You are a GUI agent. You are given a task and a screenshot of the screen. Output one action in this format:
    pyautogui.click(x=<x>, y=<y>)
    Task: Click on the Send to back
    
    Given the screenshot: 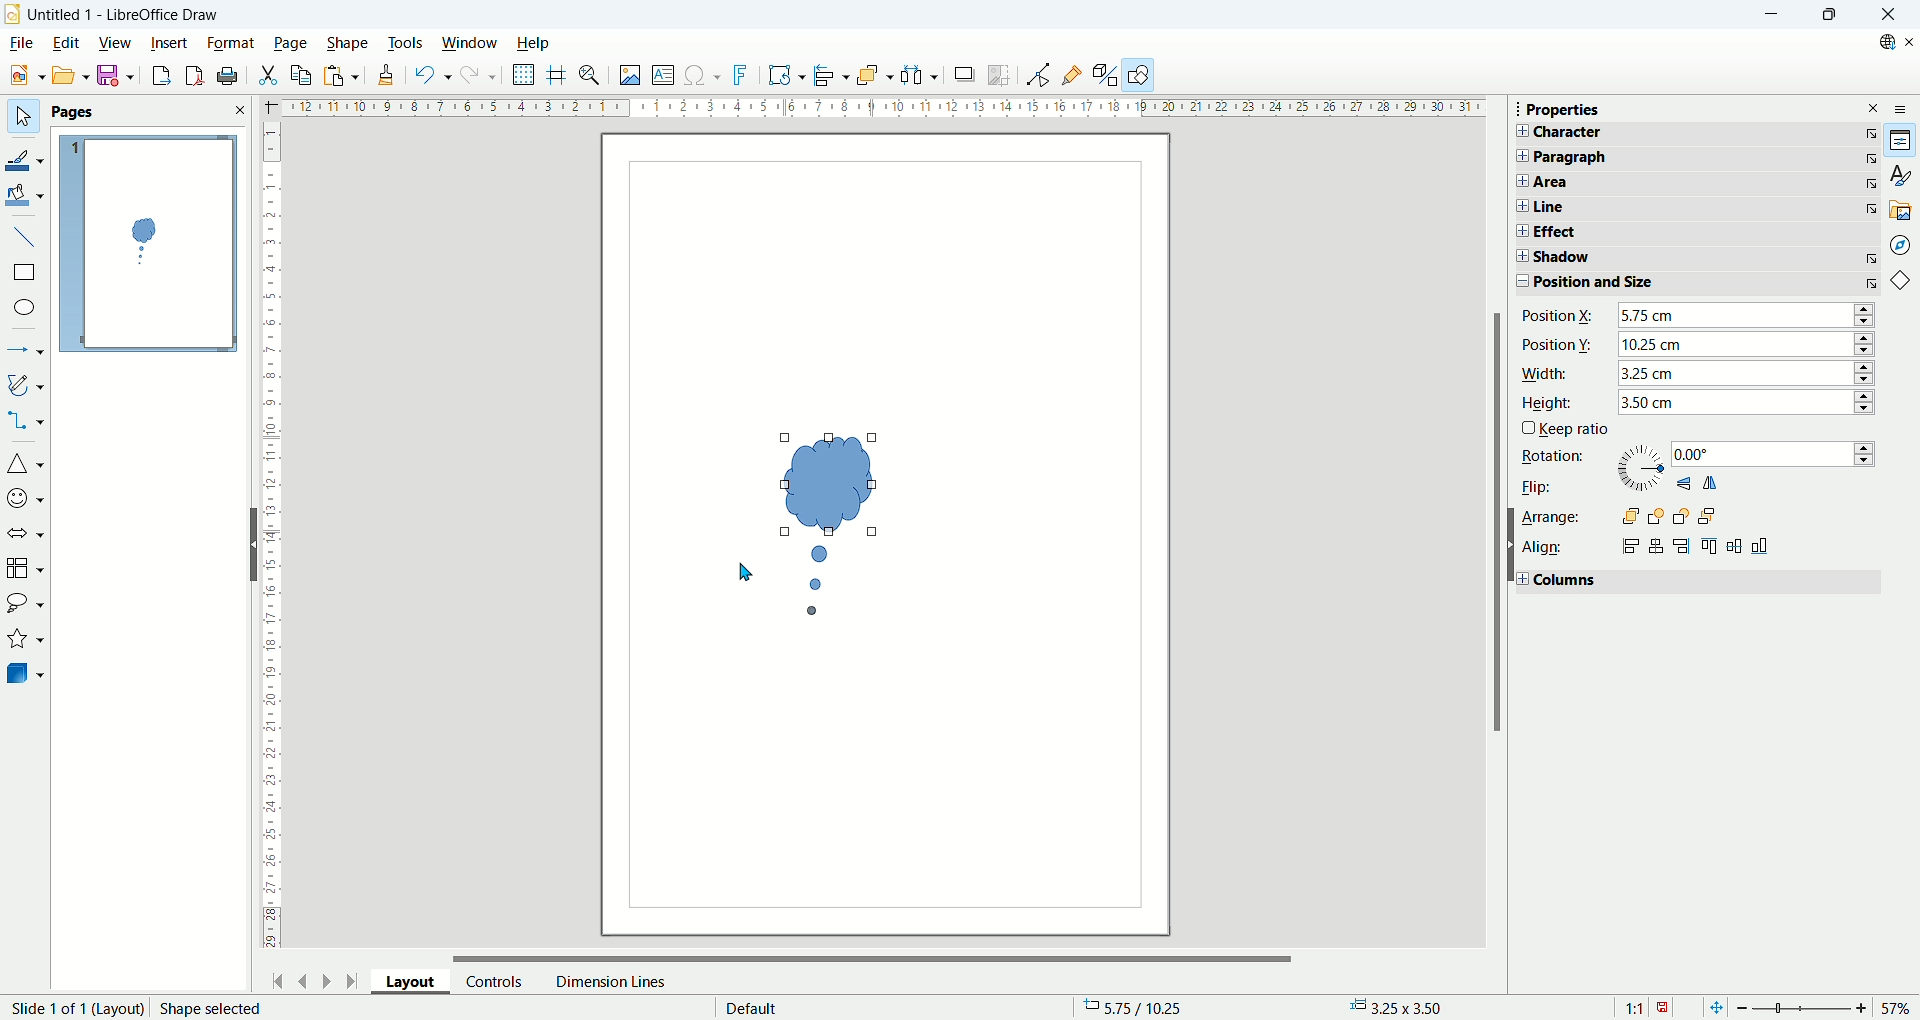 What is the action you would take?
    pyautogui.click(x=1707, y=516)
    